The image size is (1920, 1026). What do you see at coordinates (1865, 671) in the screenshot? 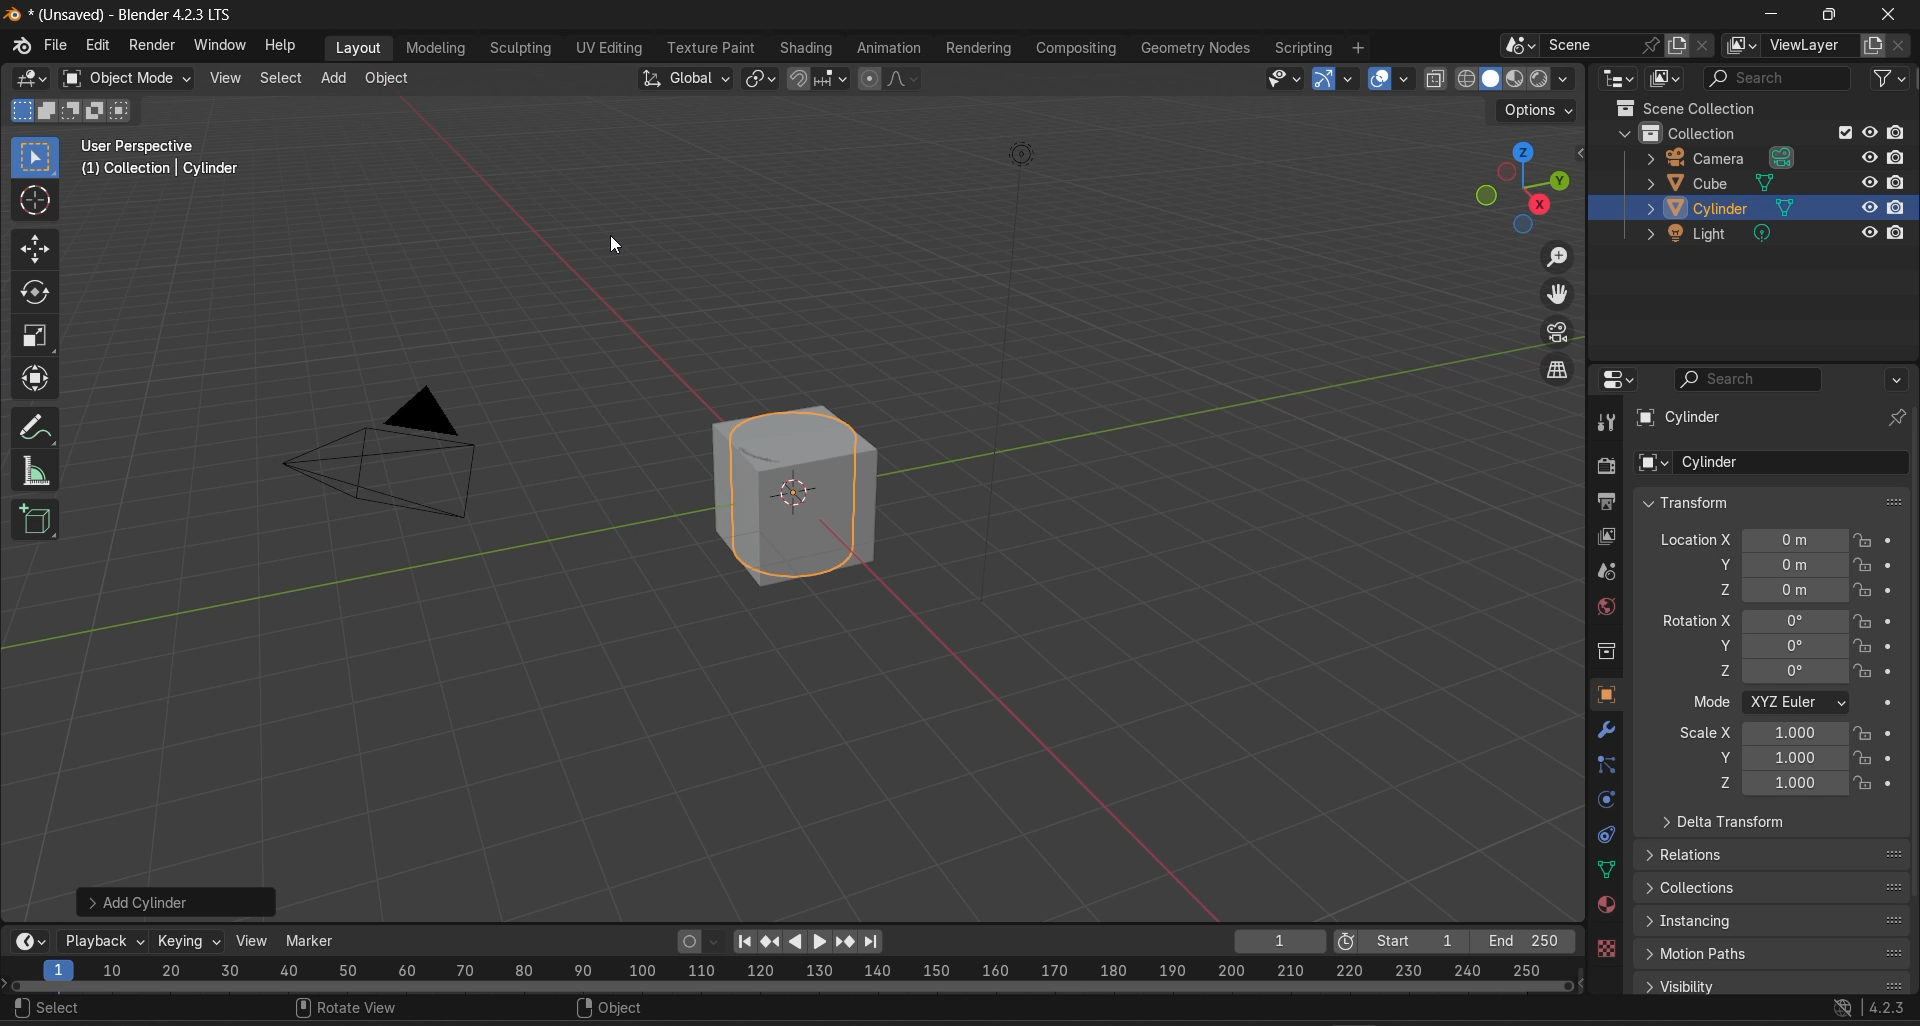
I see `lock rotation` at bounding box center [1865, 671].